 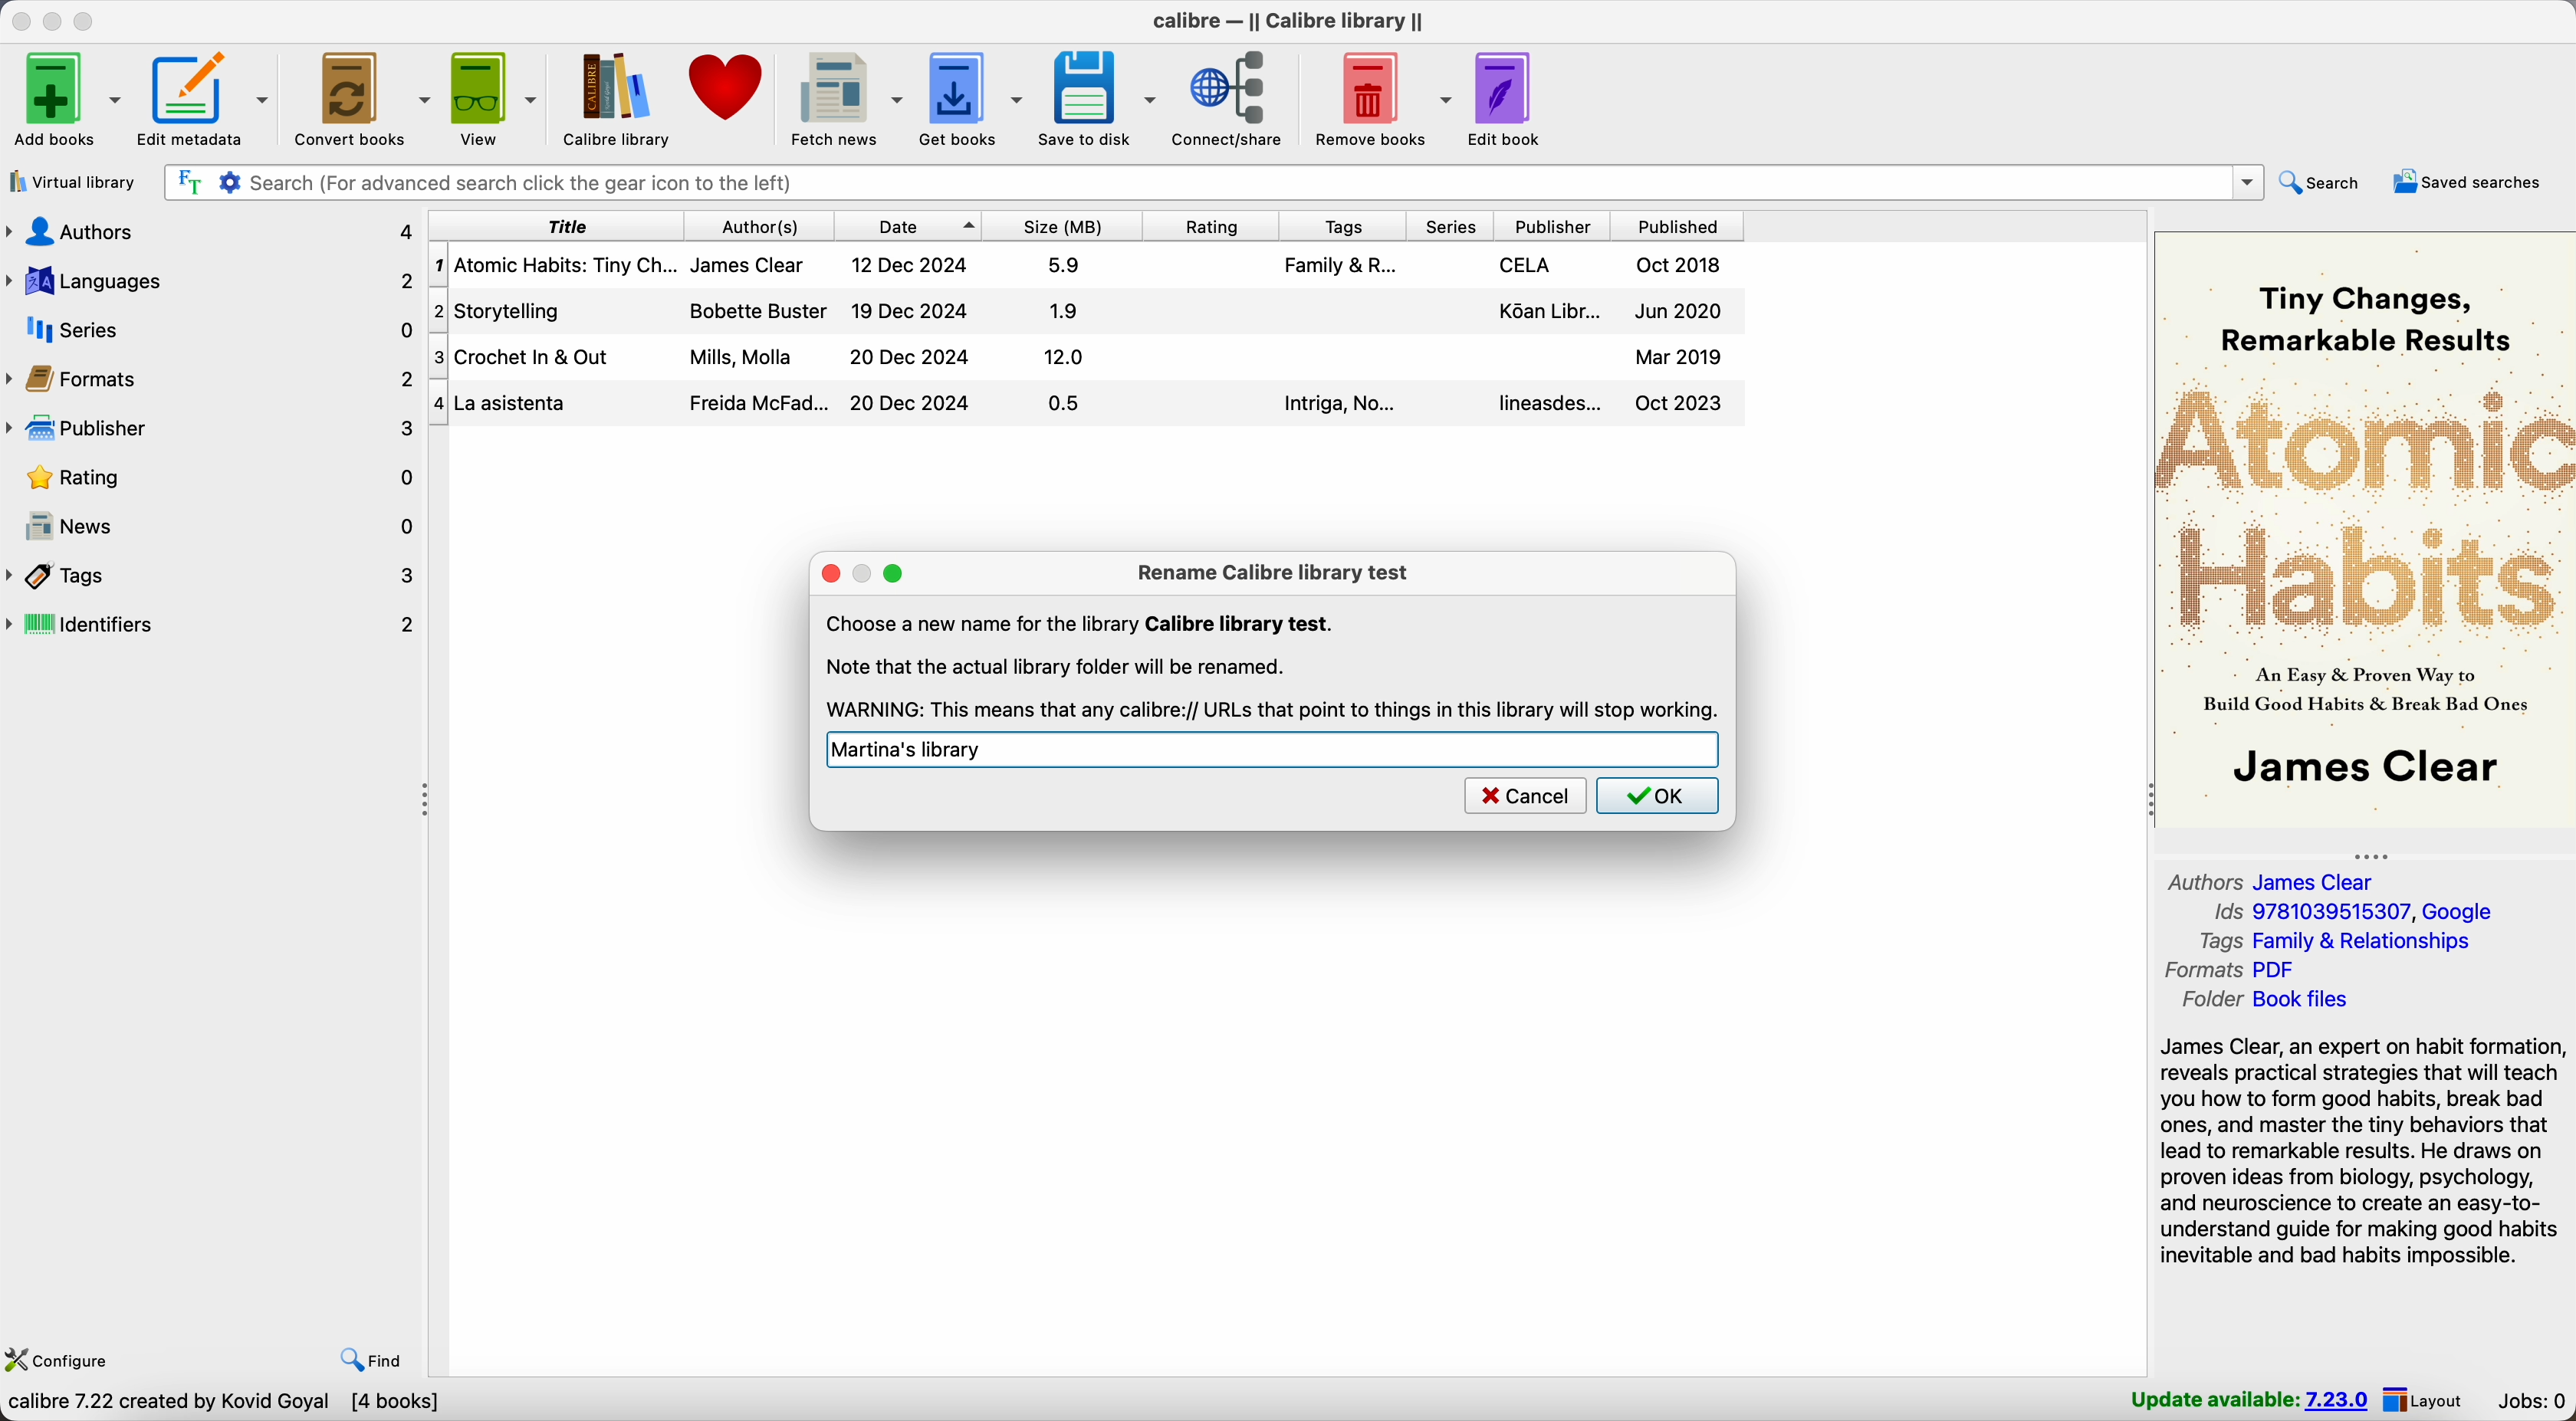 What do you see at coordinates (87, 19) in the screenshot?
I see `maximize Calibre` at bounding box center [87, 19].